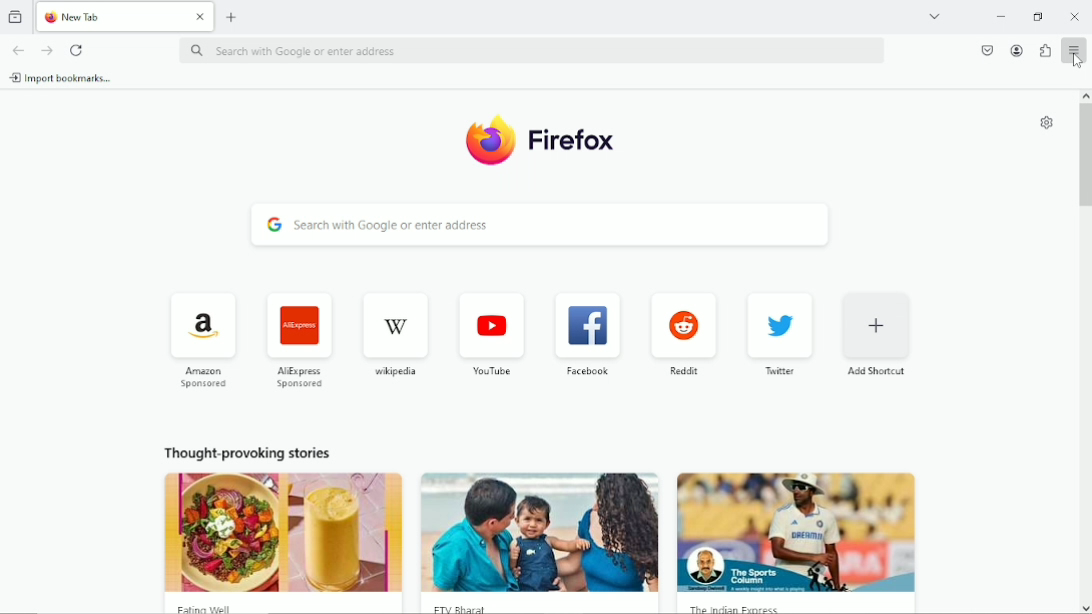 This screenshot has width=1092, height=614. Describe the element at coordinates (580, 327) in the screenshot. I see `icon` at that location.